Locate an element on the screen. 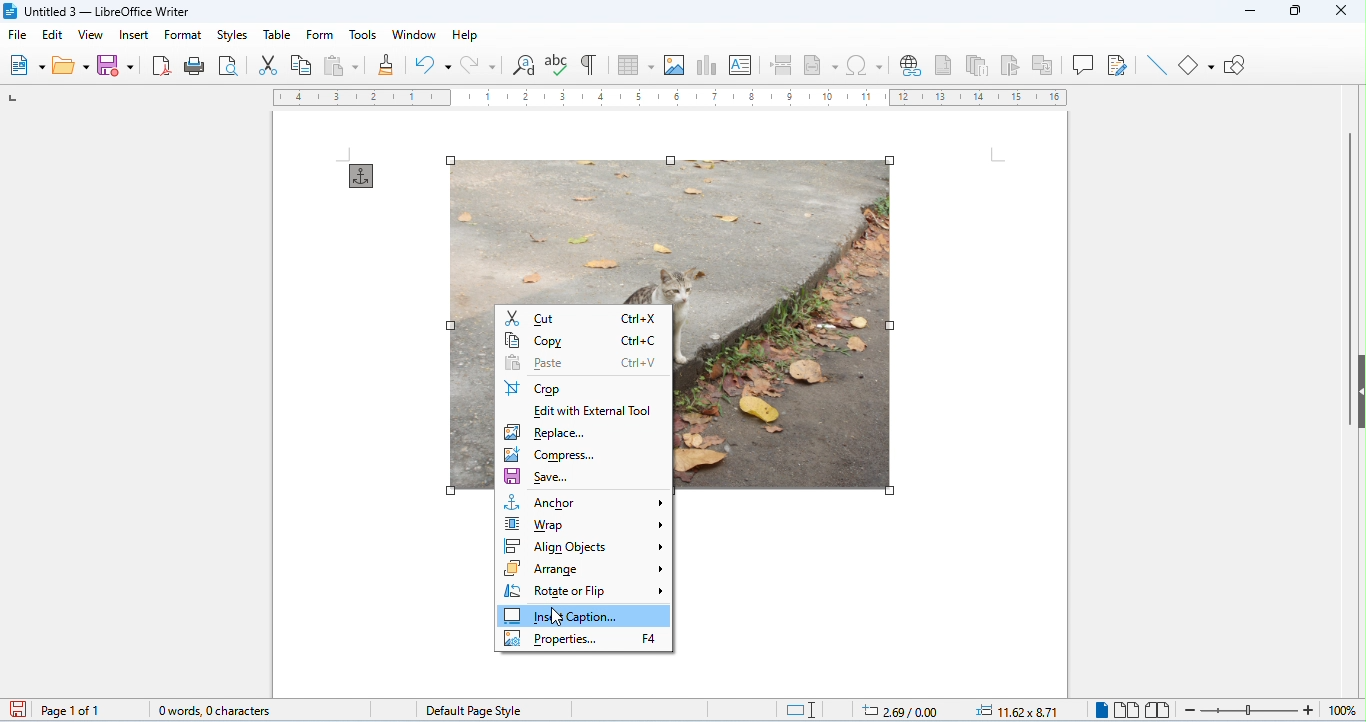 Image resolution: width=1366 pixels, height=722 pixels. insert hyperlink is located at coordinates (912, 67).